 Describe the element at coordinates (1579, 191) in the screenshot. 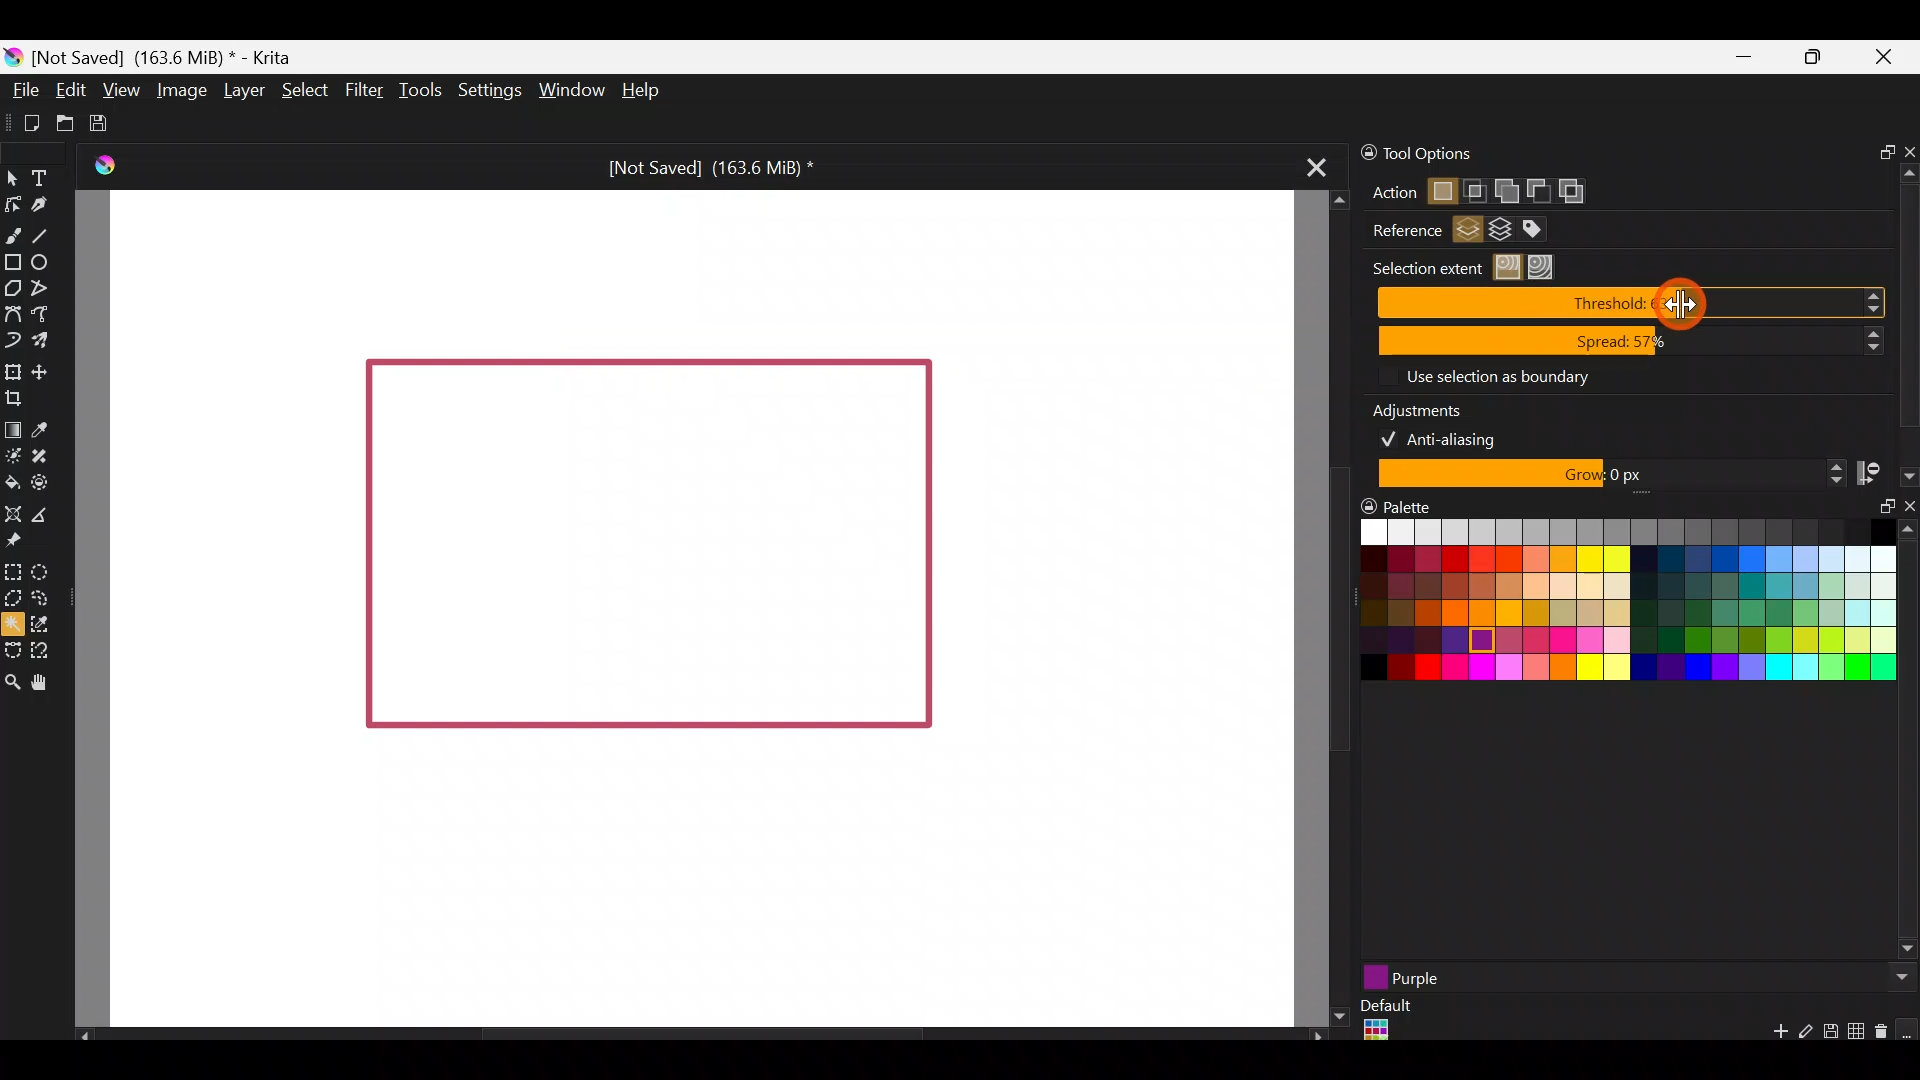

I see `Symmetric difference` at that location.